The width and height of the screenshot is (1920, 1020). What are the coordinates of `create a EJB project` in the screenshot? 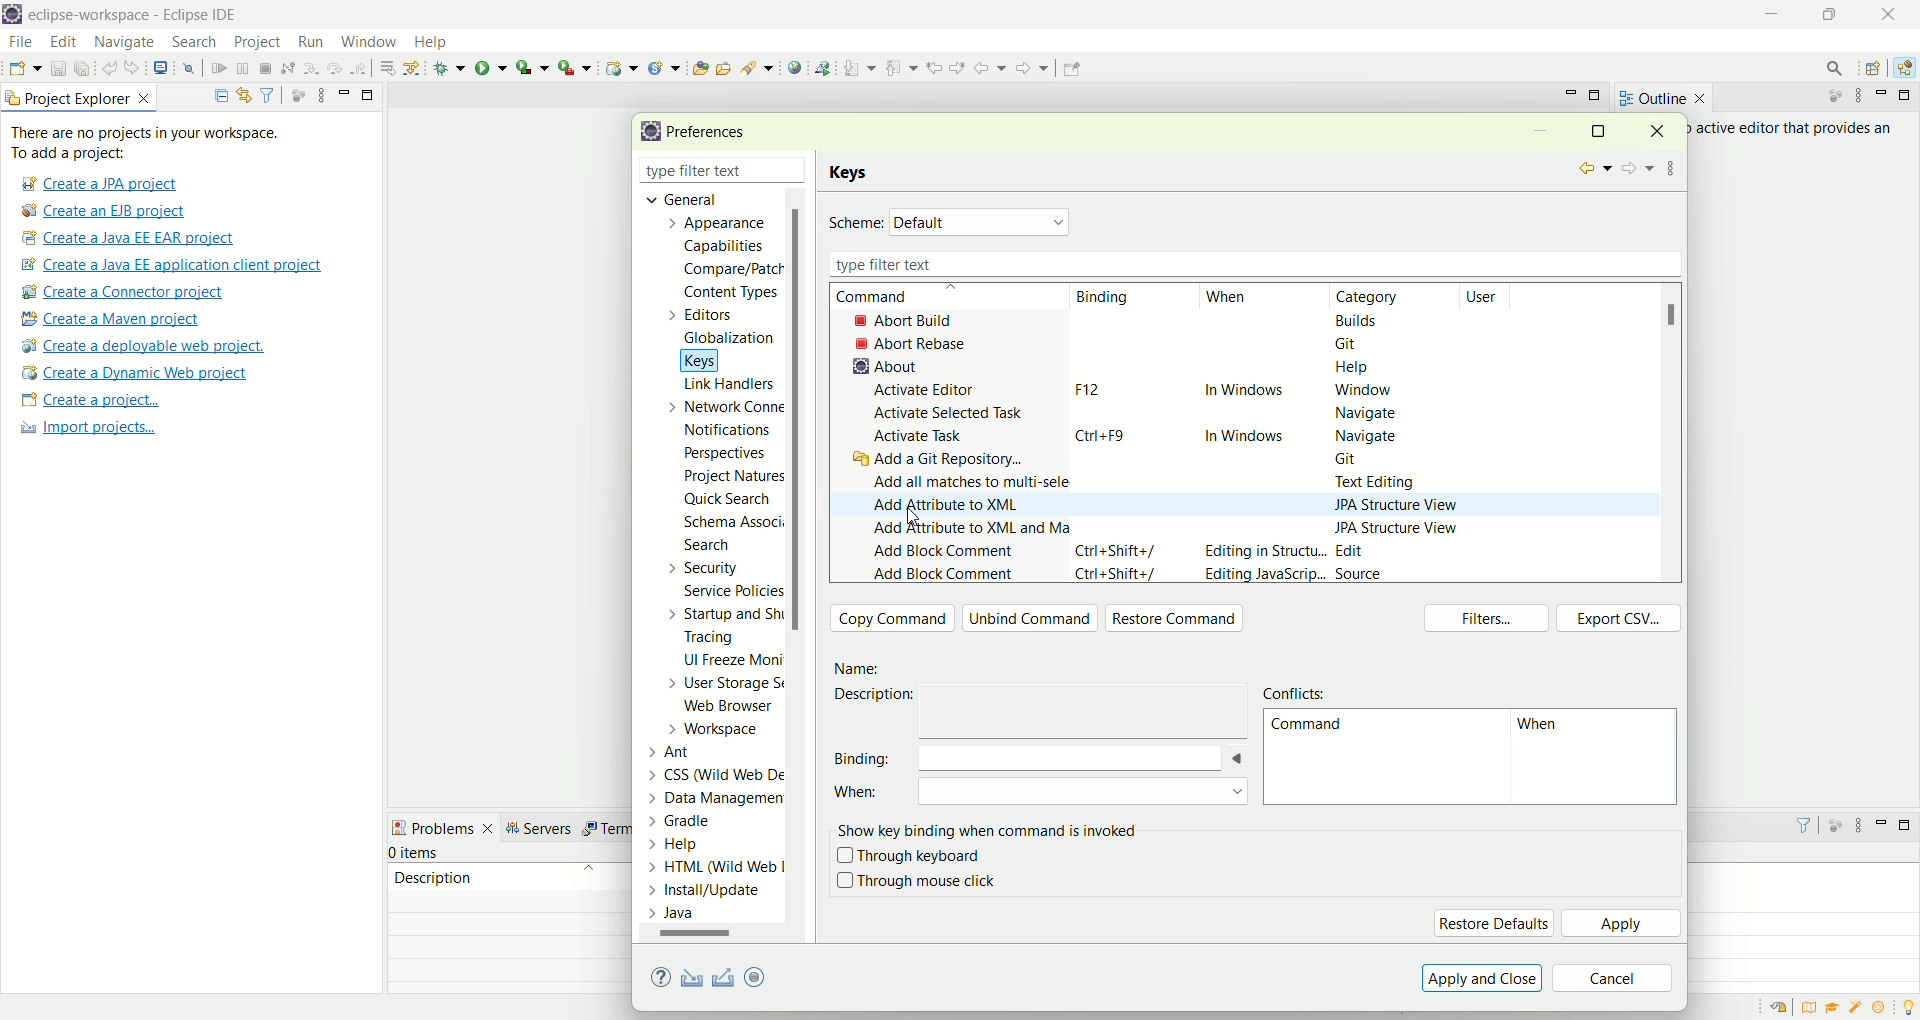 It's located at (105, 212).